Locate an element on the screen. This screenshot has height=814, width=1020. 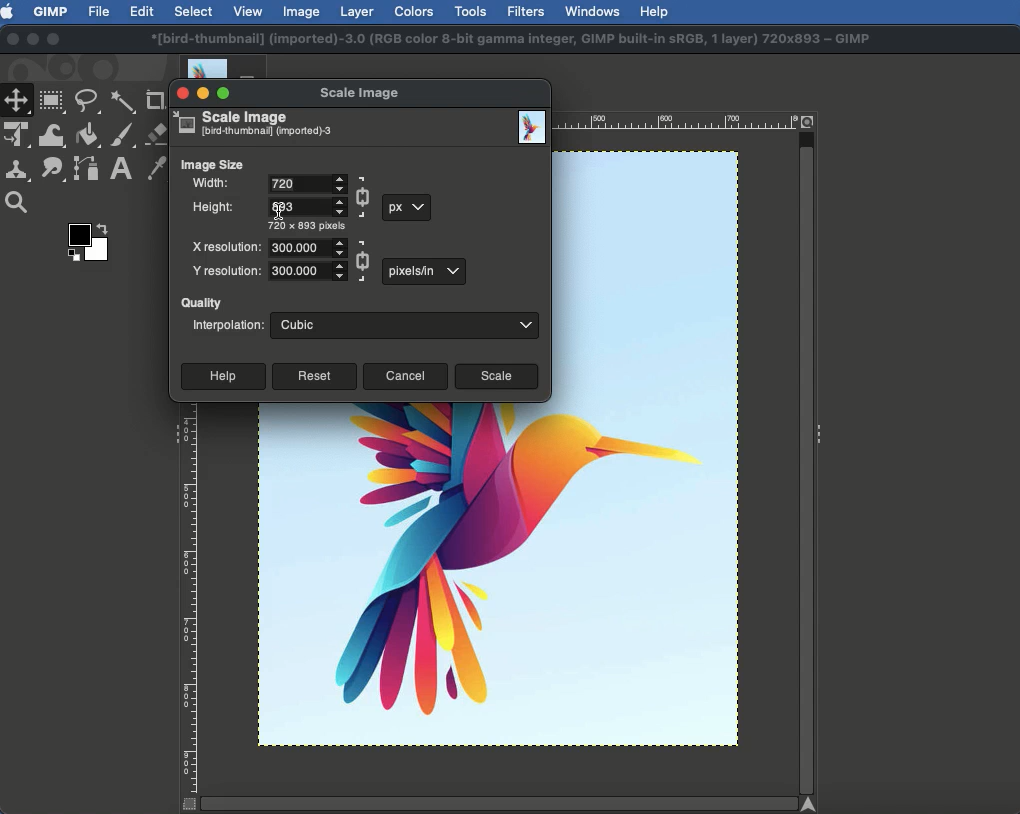
Color is located at coordinates (84, 239).